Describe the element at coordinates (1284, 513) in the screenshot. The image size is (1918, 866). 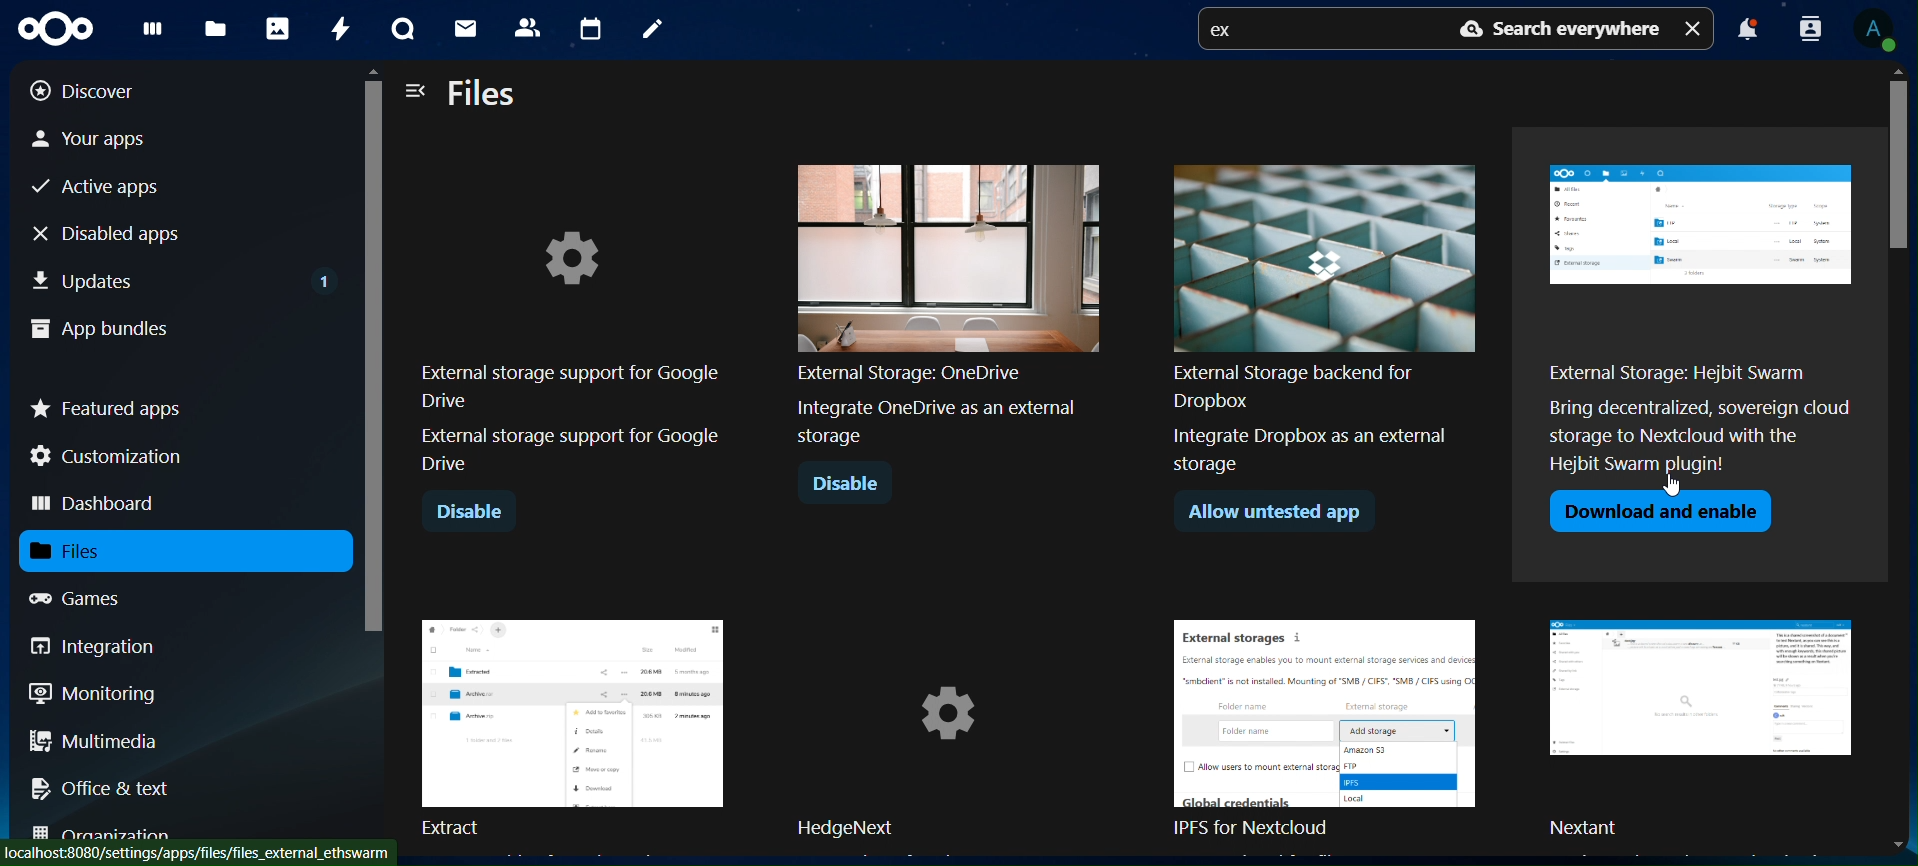
I see `download and enable` at that location.